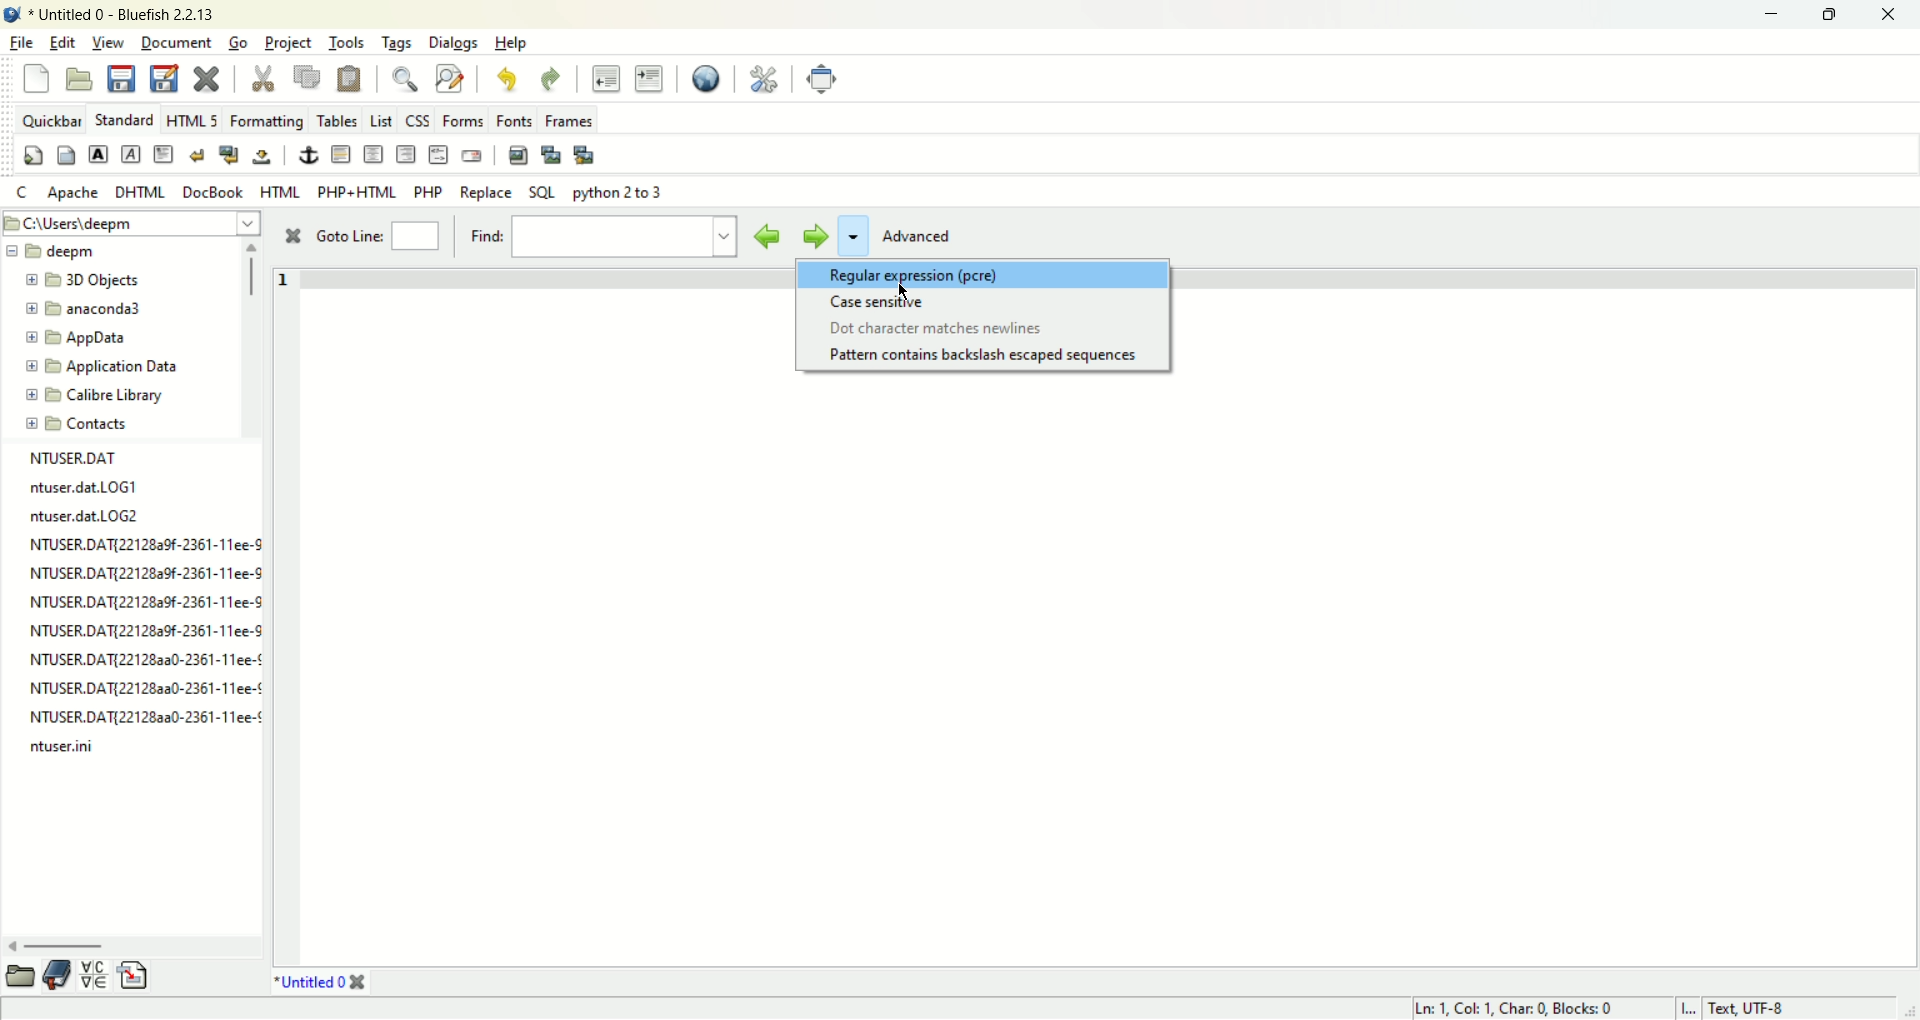 This screenshot has width=1920, height=1020. I want to click on LIST, so click(379, 119).